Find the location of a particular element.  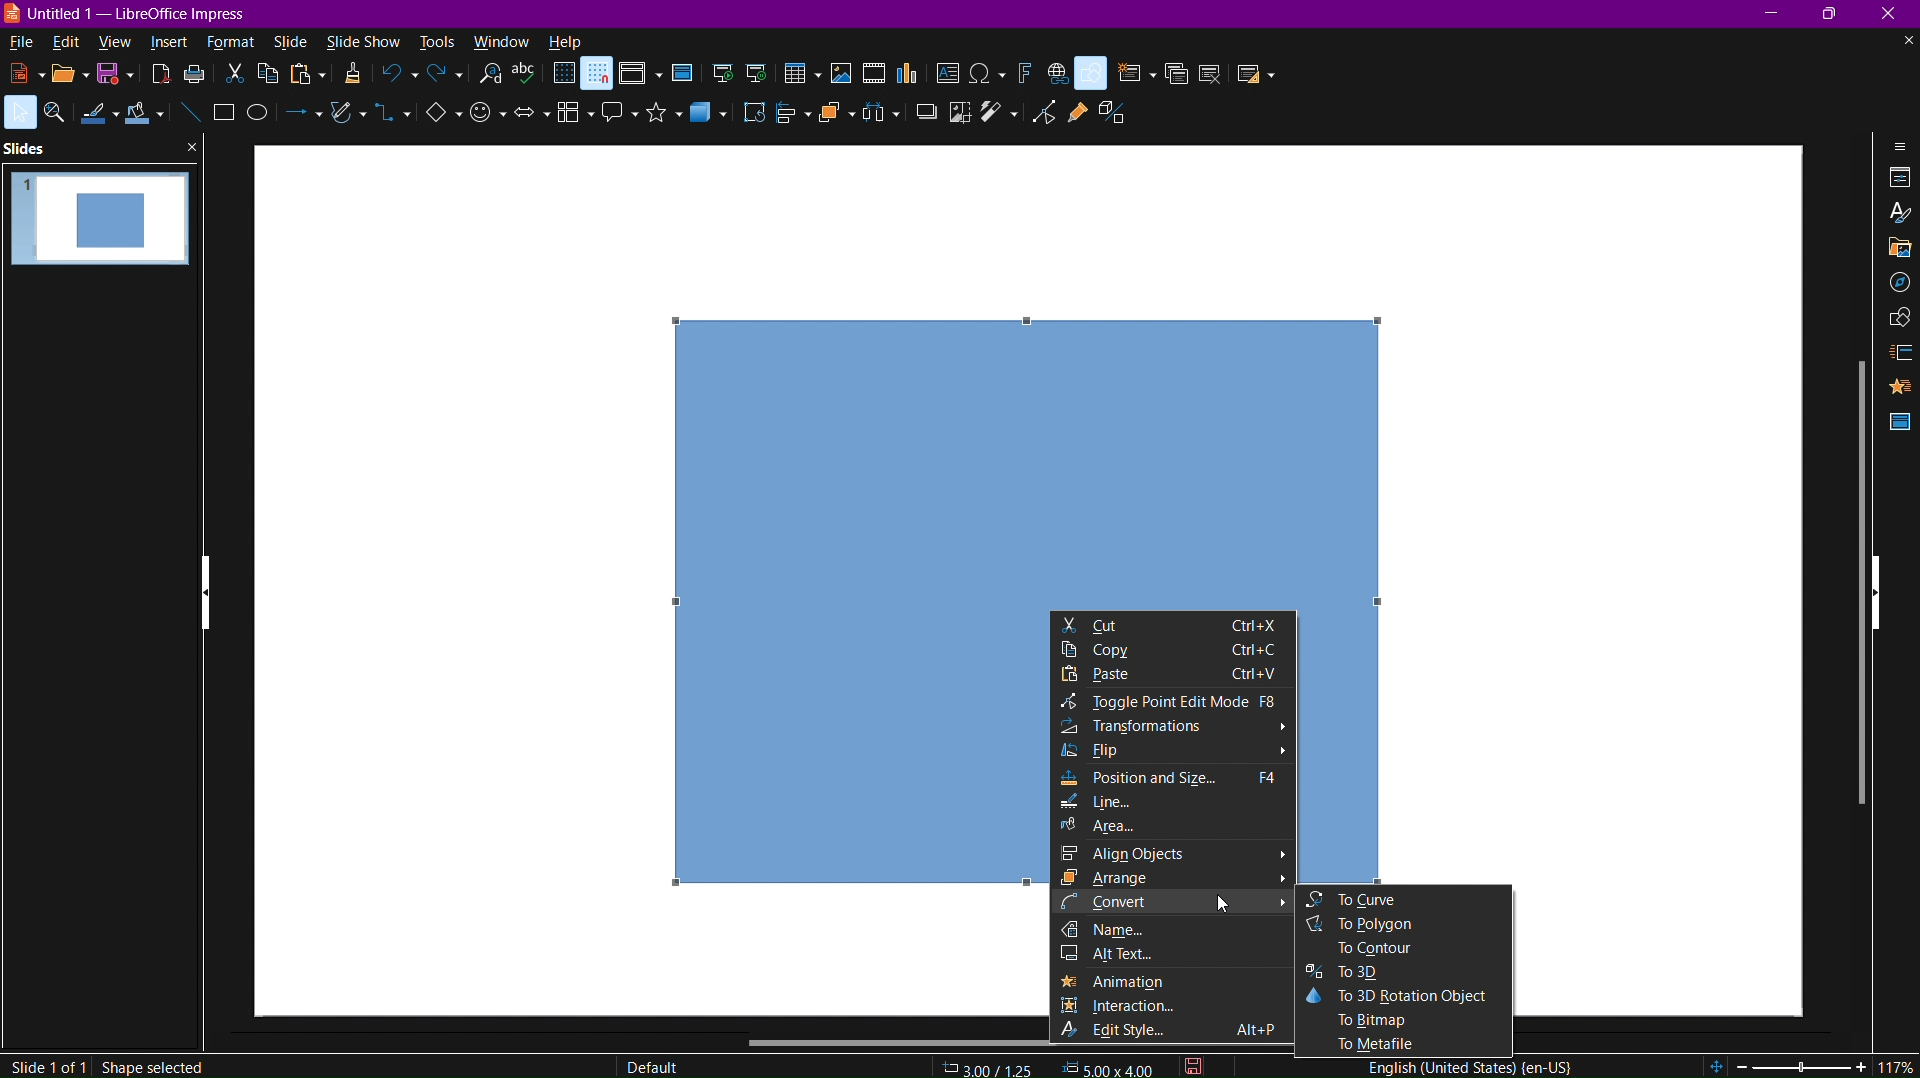

Edit Style is located at coordinates (1175, 1038).